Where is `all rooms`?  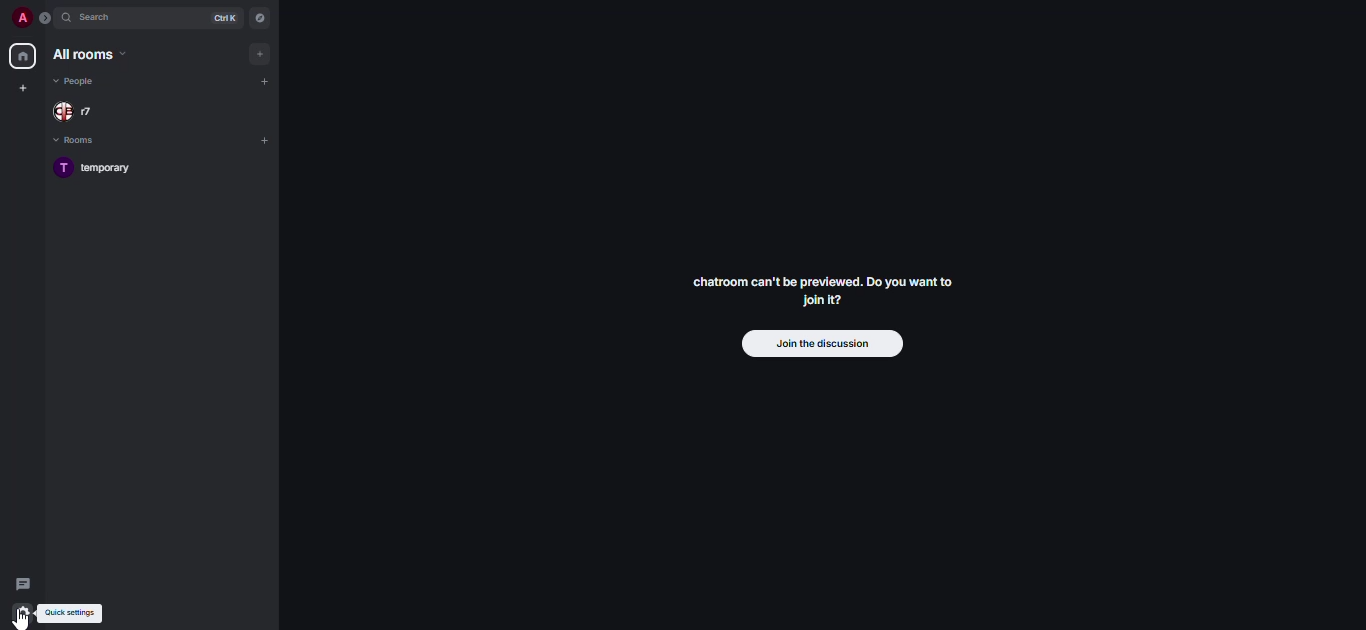
all rooms is located at coordinates (88, 55).